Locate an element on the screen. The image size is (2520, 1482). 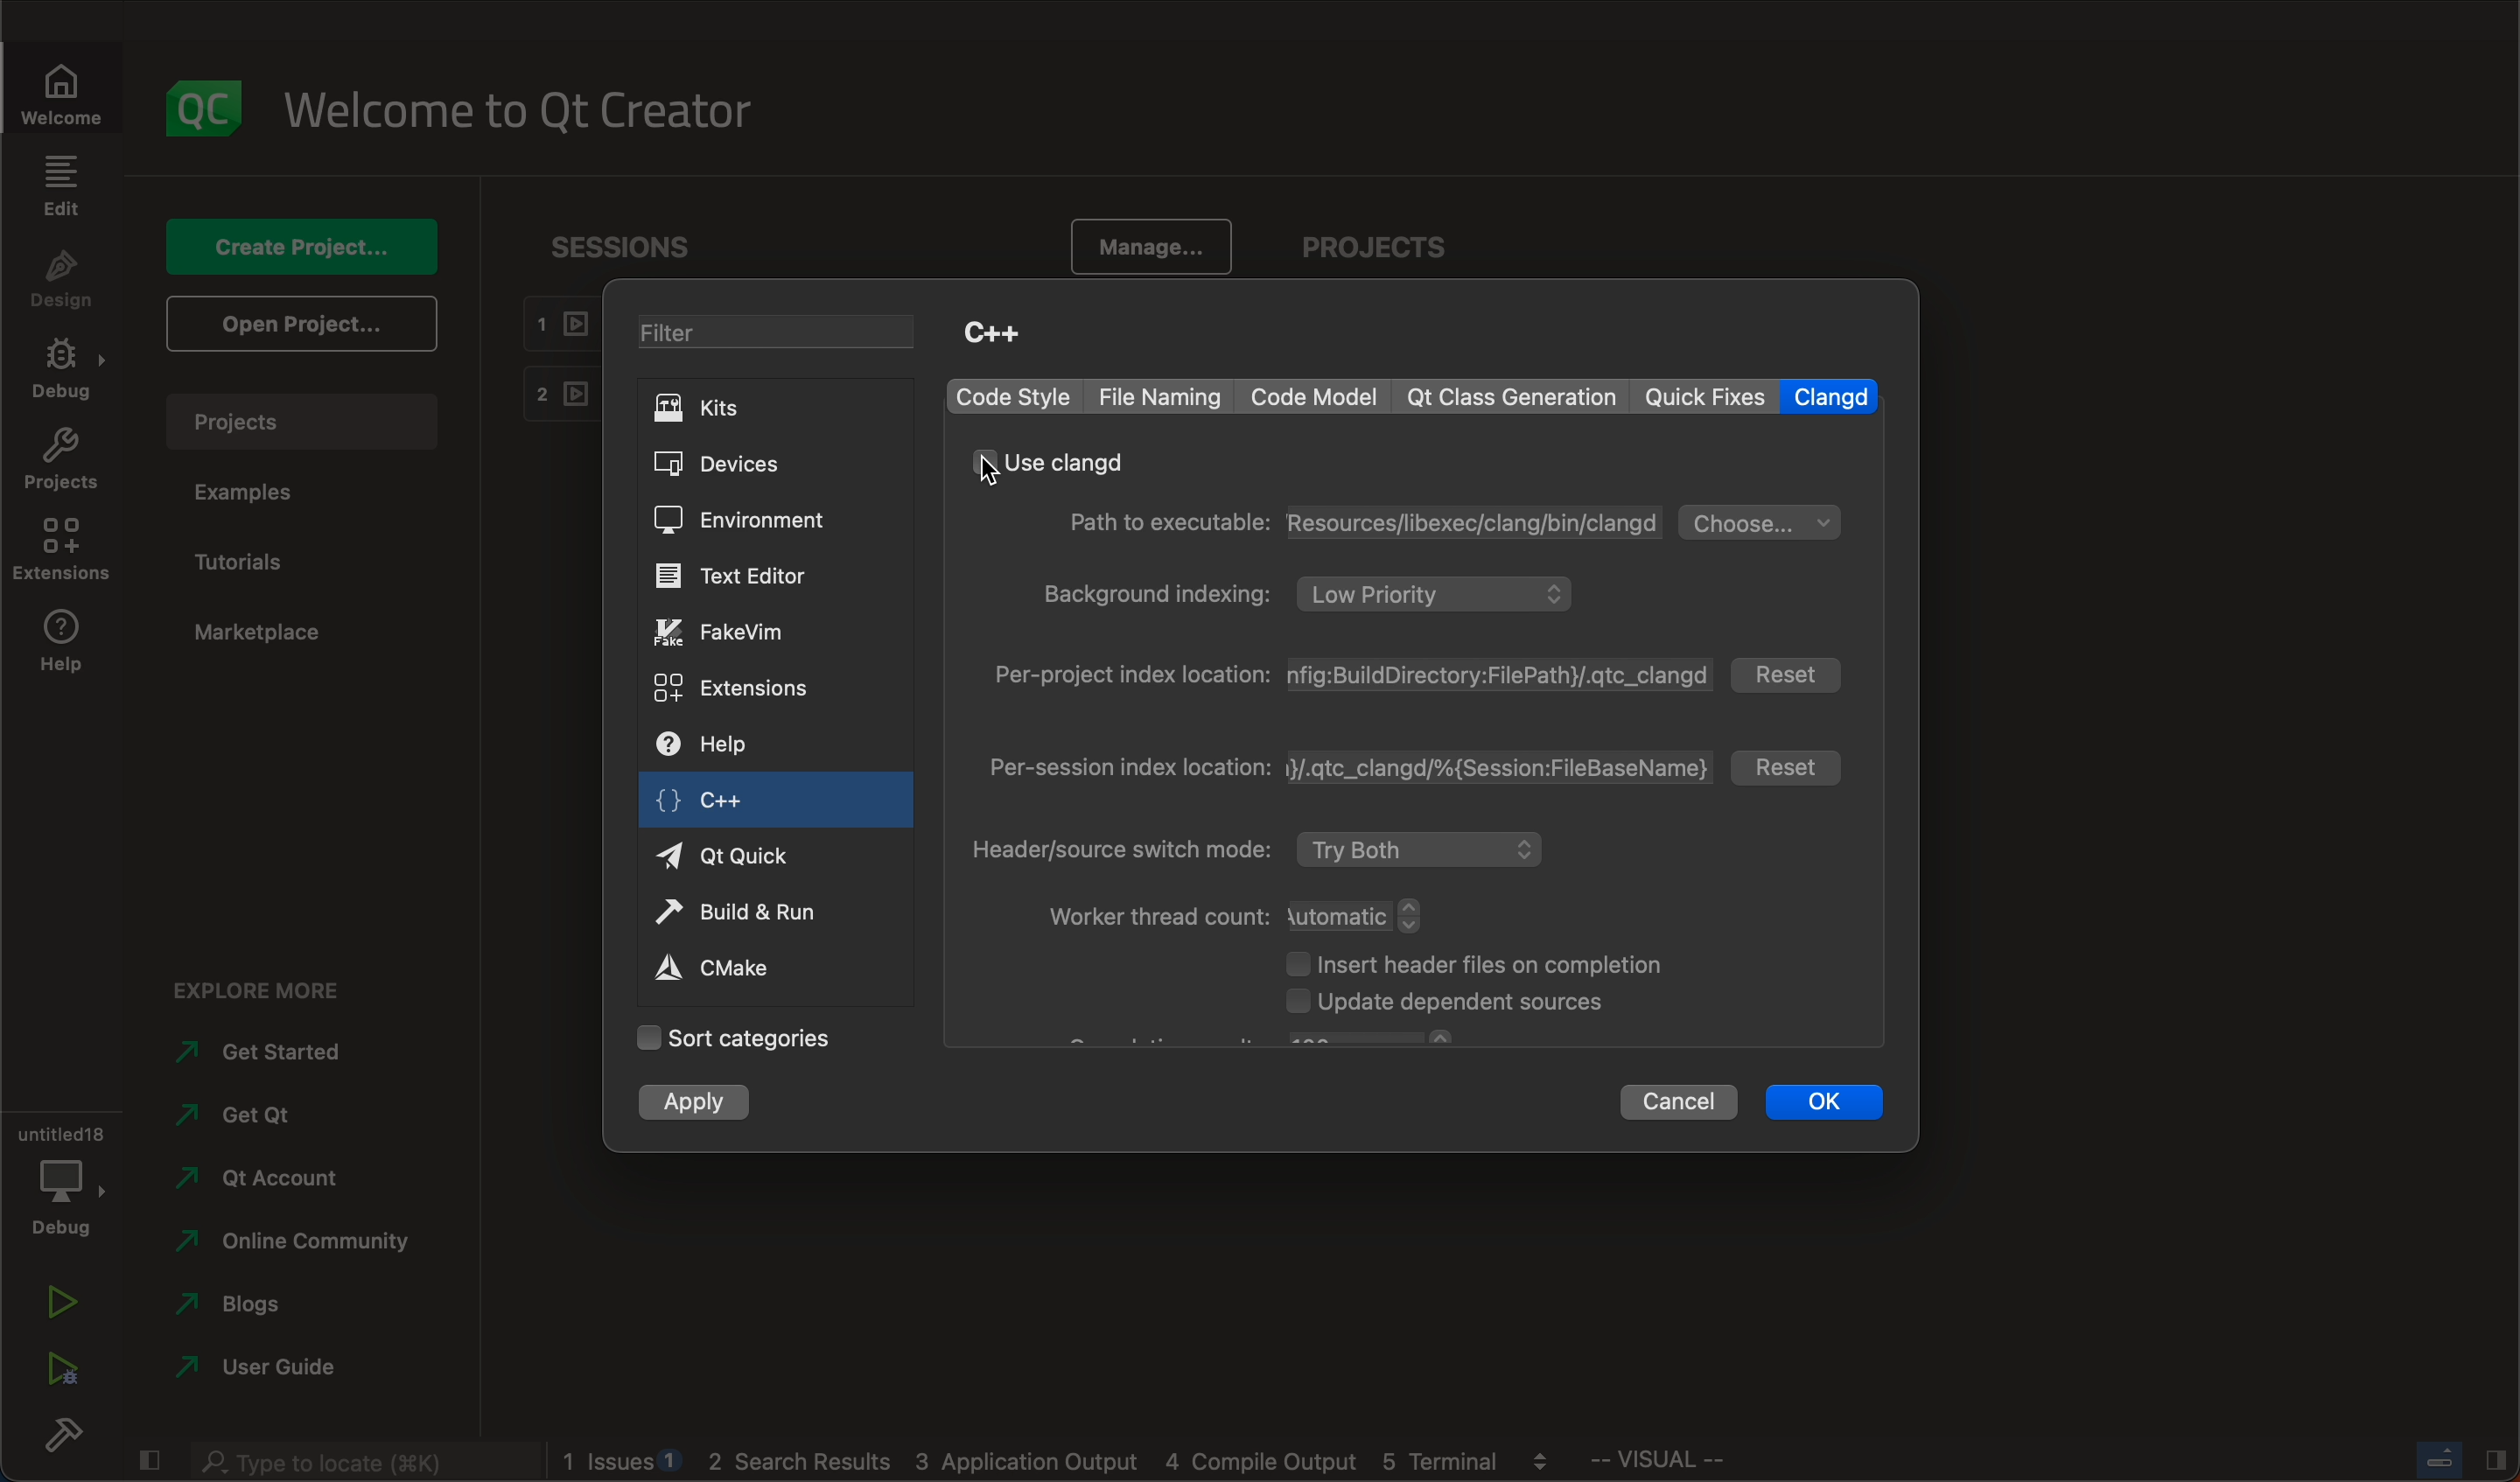
apply is located at coordinates (698, 1107).